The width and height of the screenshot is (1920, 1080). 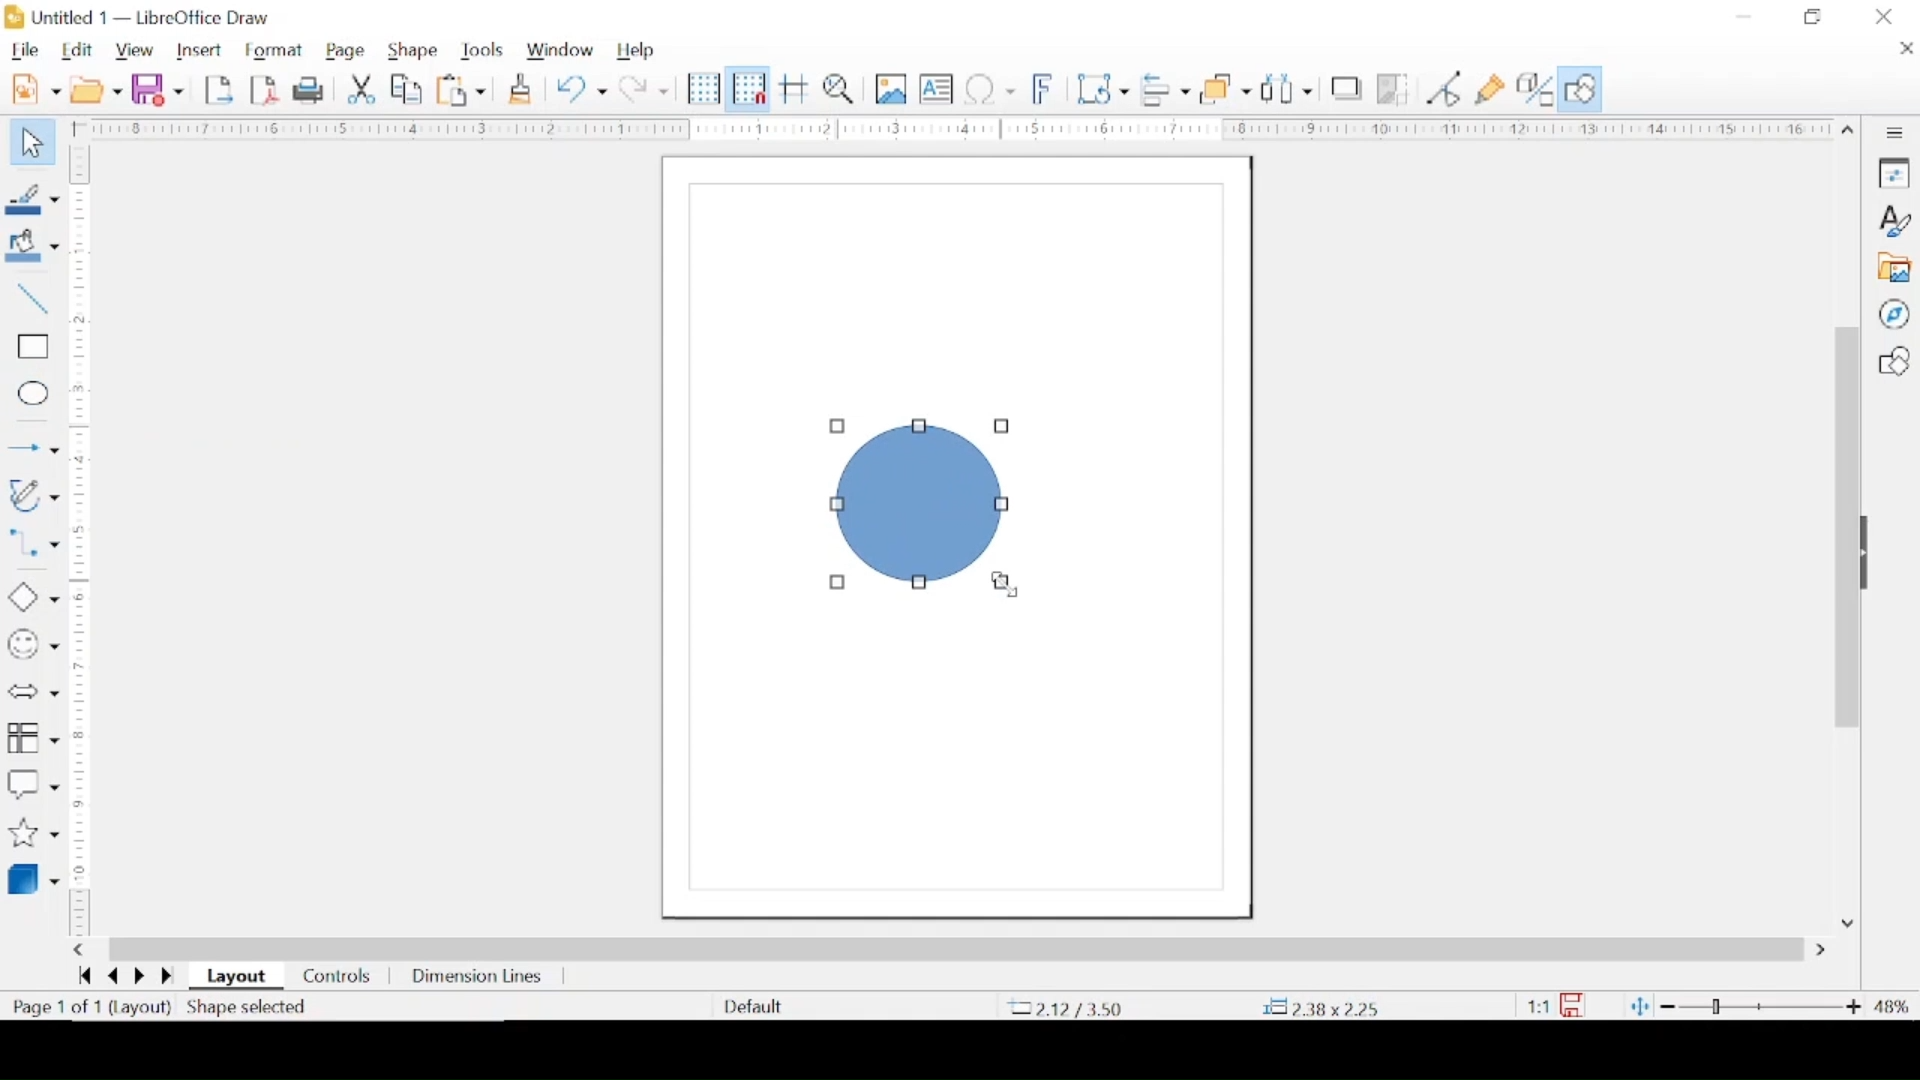 I want to click on scroll down arrow, so click(x=1843, y=923).